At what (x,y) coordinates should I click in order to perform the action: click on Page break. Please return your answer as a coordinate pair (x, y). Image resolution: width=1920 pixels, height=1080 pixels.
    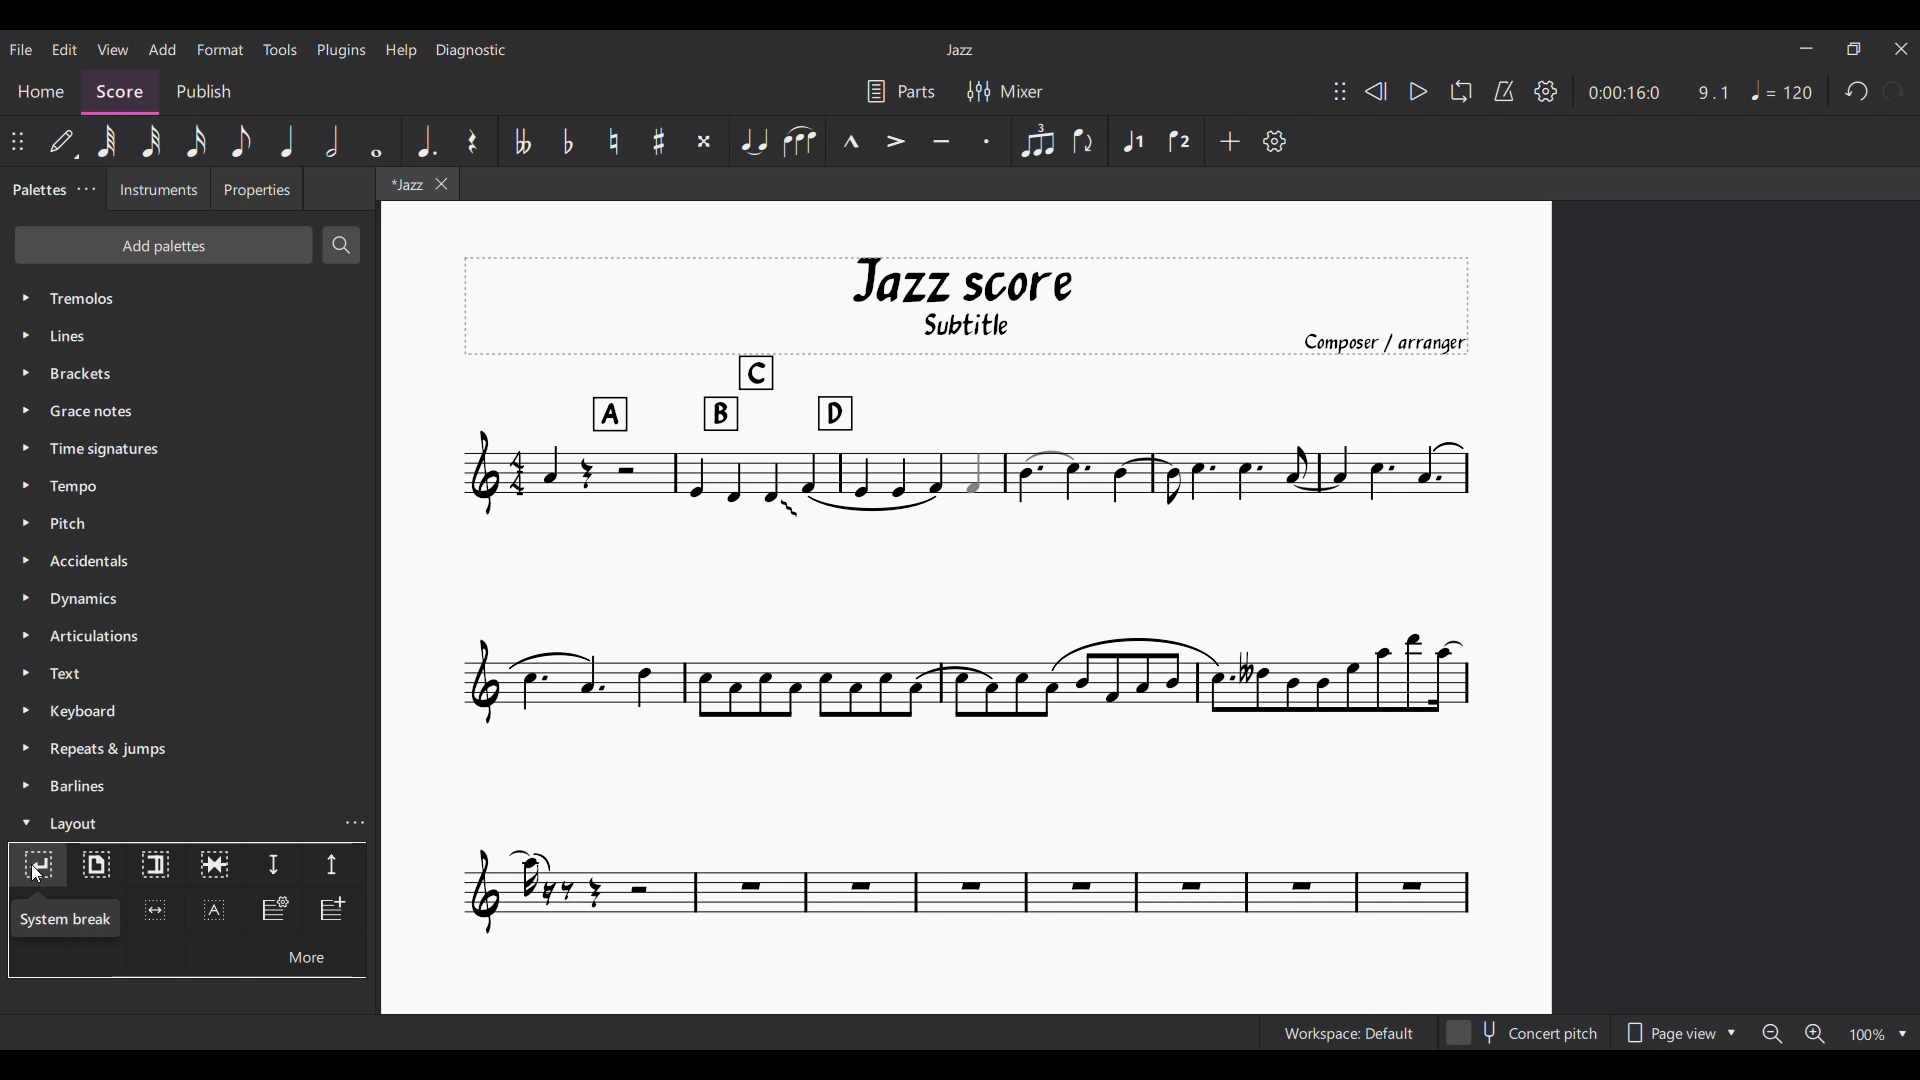
    Looking at the image, I should click on (96, 866).